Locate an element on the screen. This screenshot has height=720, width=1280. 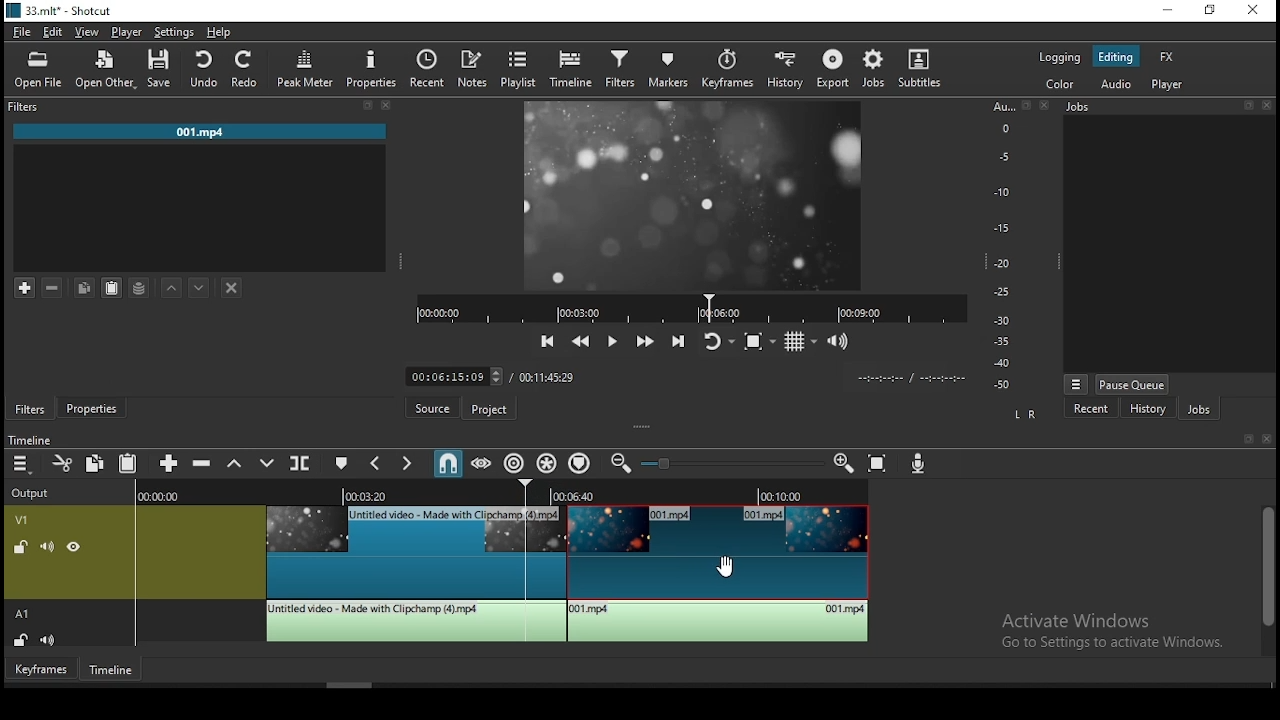
playlist is located at coordinates (517, 67).